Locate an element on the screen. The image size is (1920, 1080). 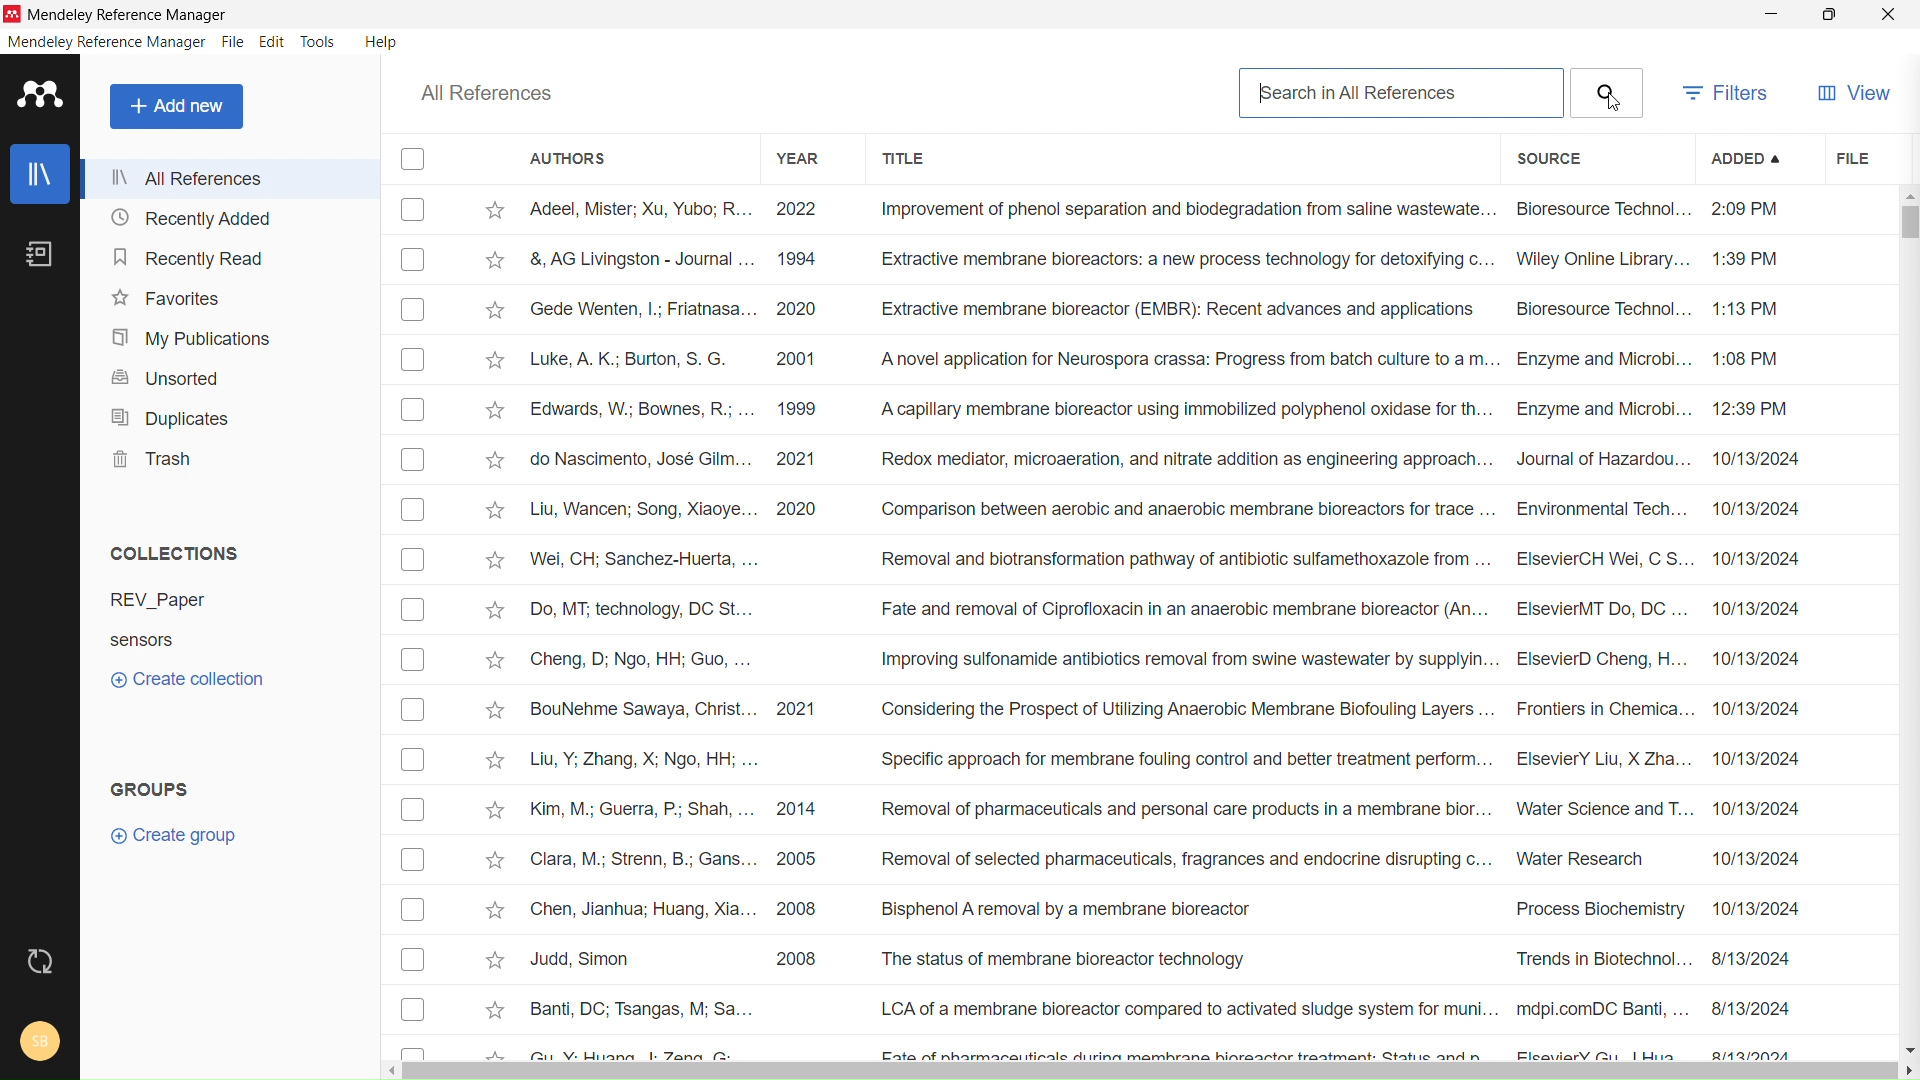
scroll down is located at coordinates (1908, 1046).